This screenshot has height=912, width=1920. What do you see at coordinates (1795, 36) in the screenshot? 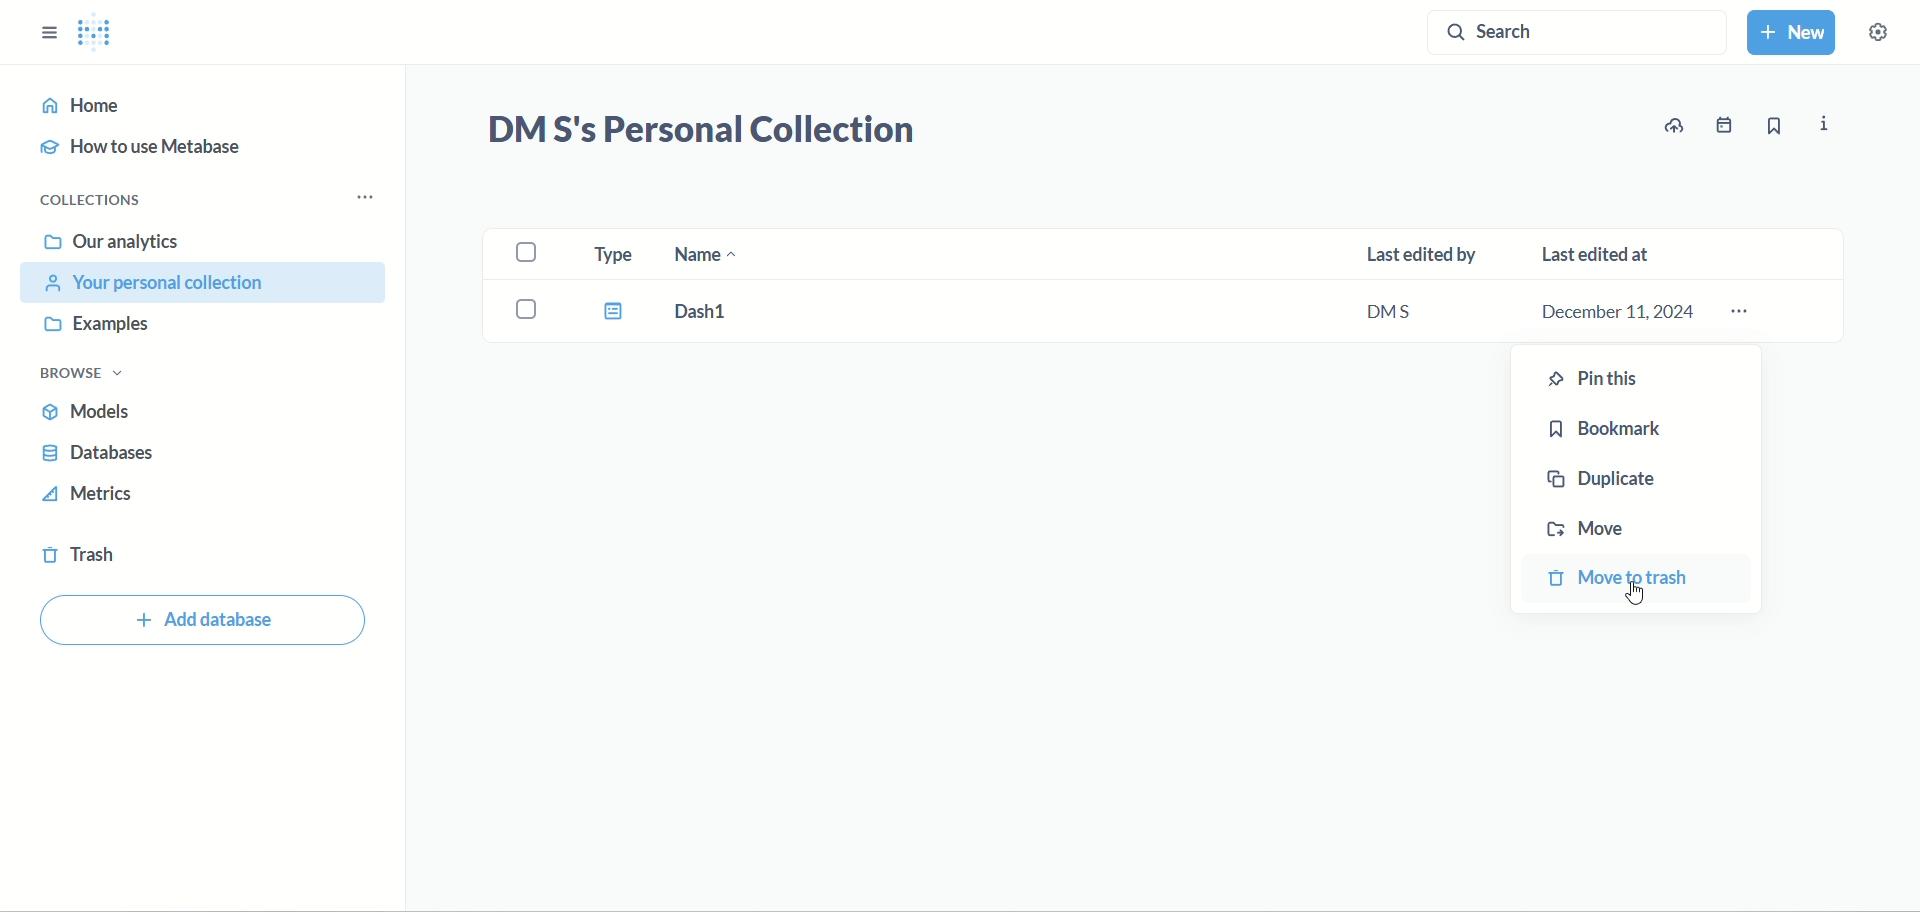
I see `new` at bounding box center [1795, 36].